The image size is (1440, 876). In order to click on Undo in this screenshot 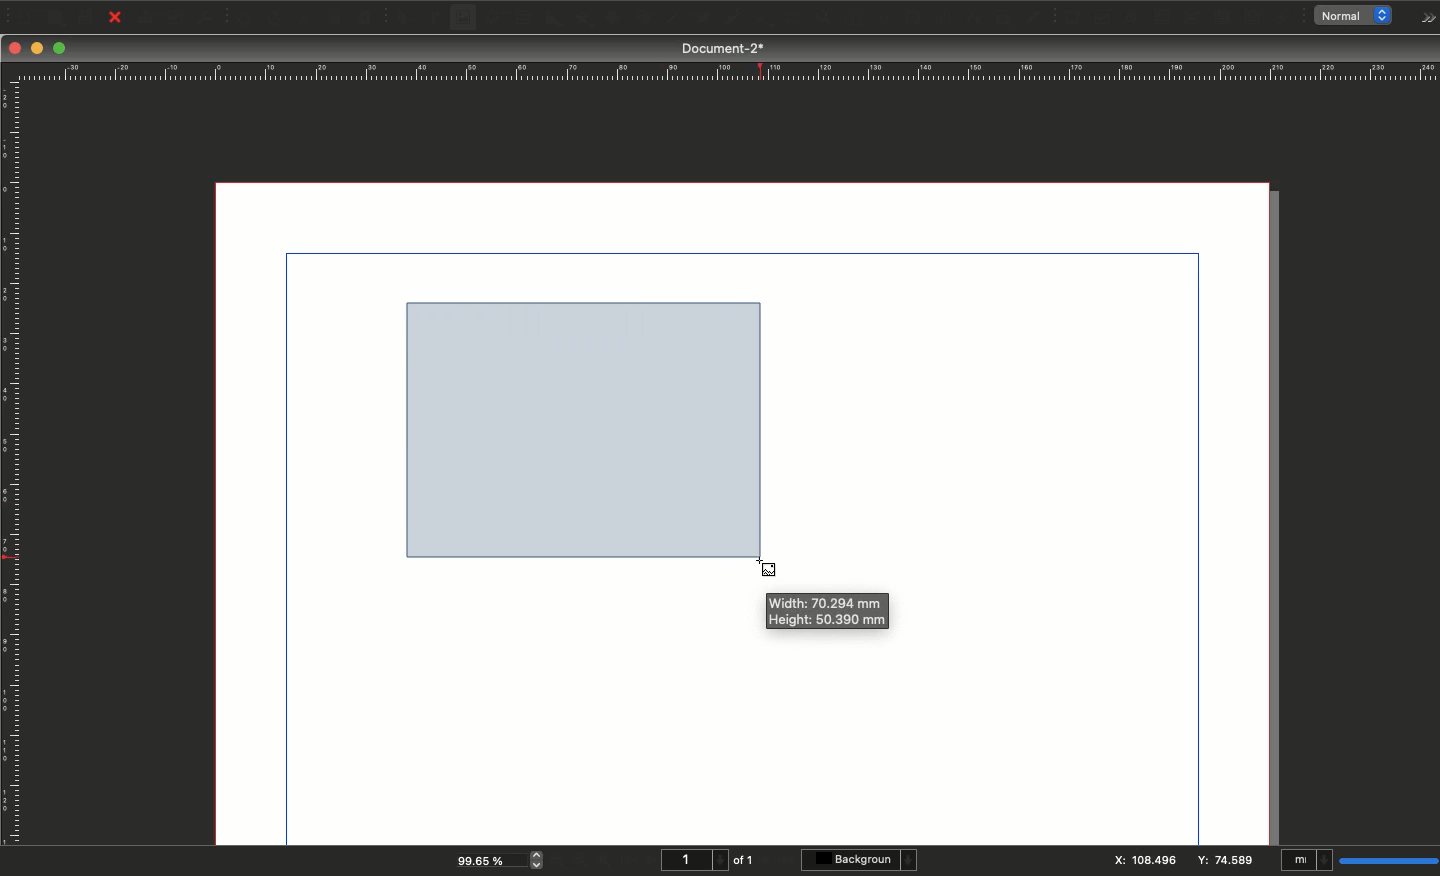, I will do `click(244, 18)`.